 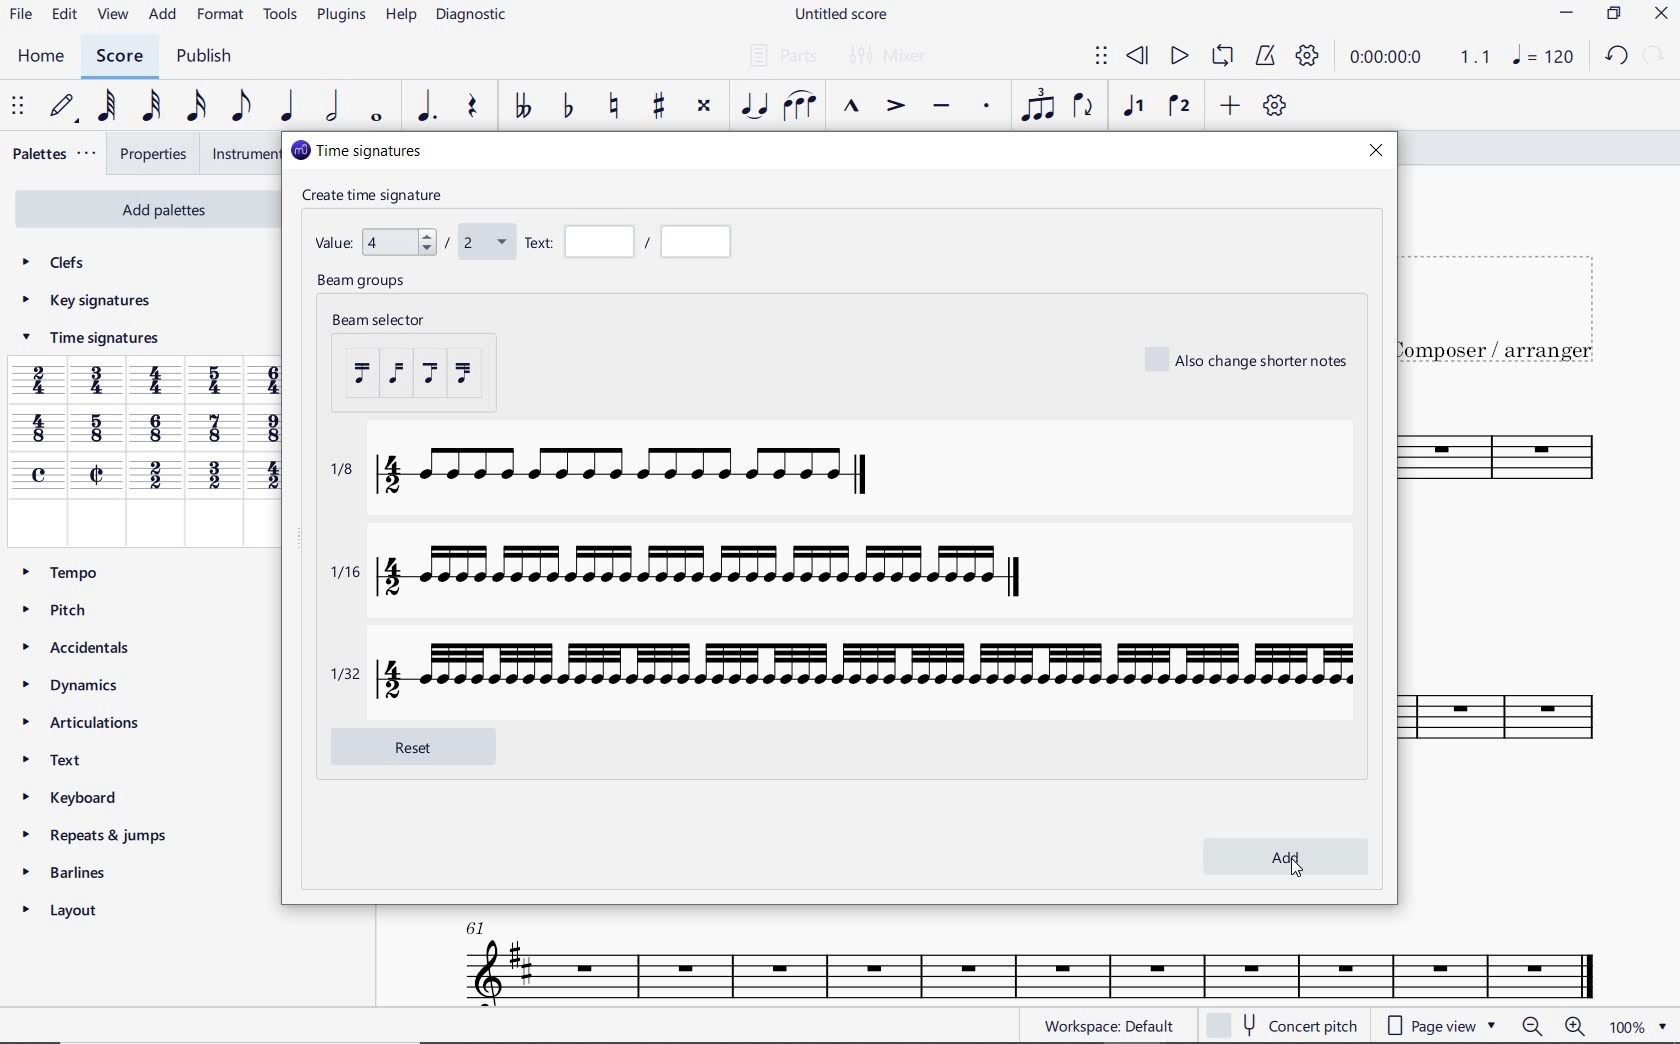 I want to click on 32ND NOTE, so click(x=152, y=107).